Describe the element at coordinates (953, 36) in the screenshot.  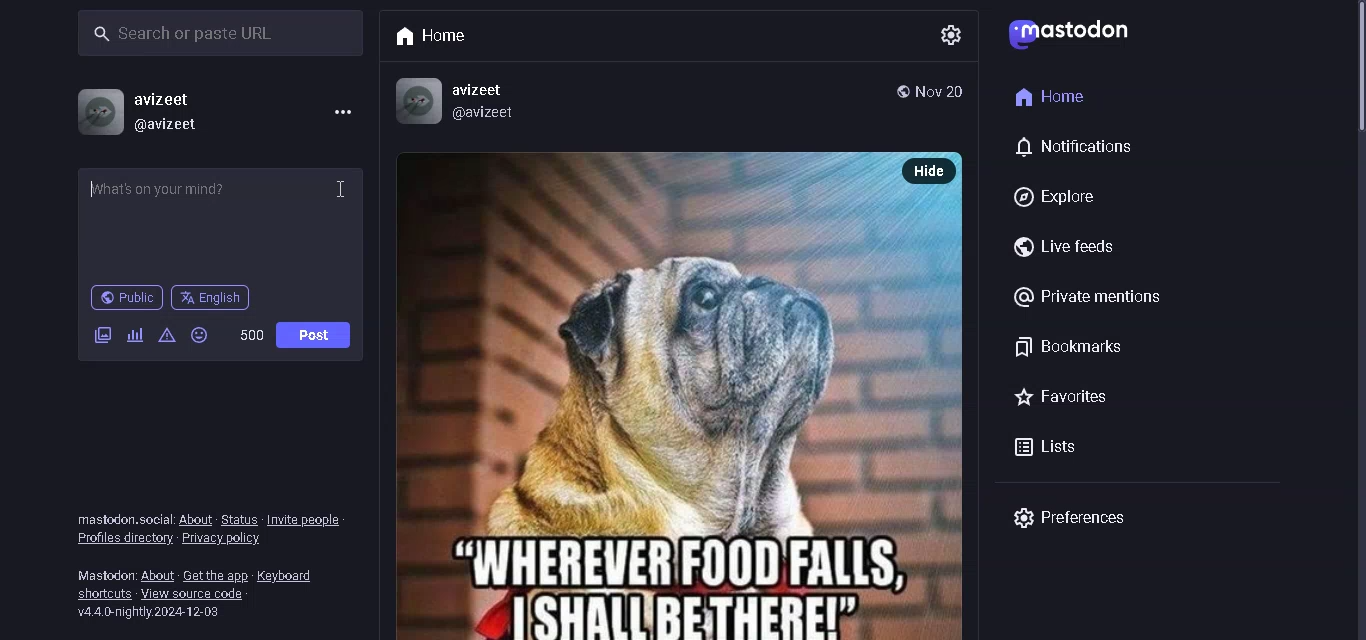
I see `settings` at that location.